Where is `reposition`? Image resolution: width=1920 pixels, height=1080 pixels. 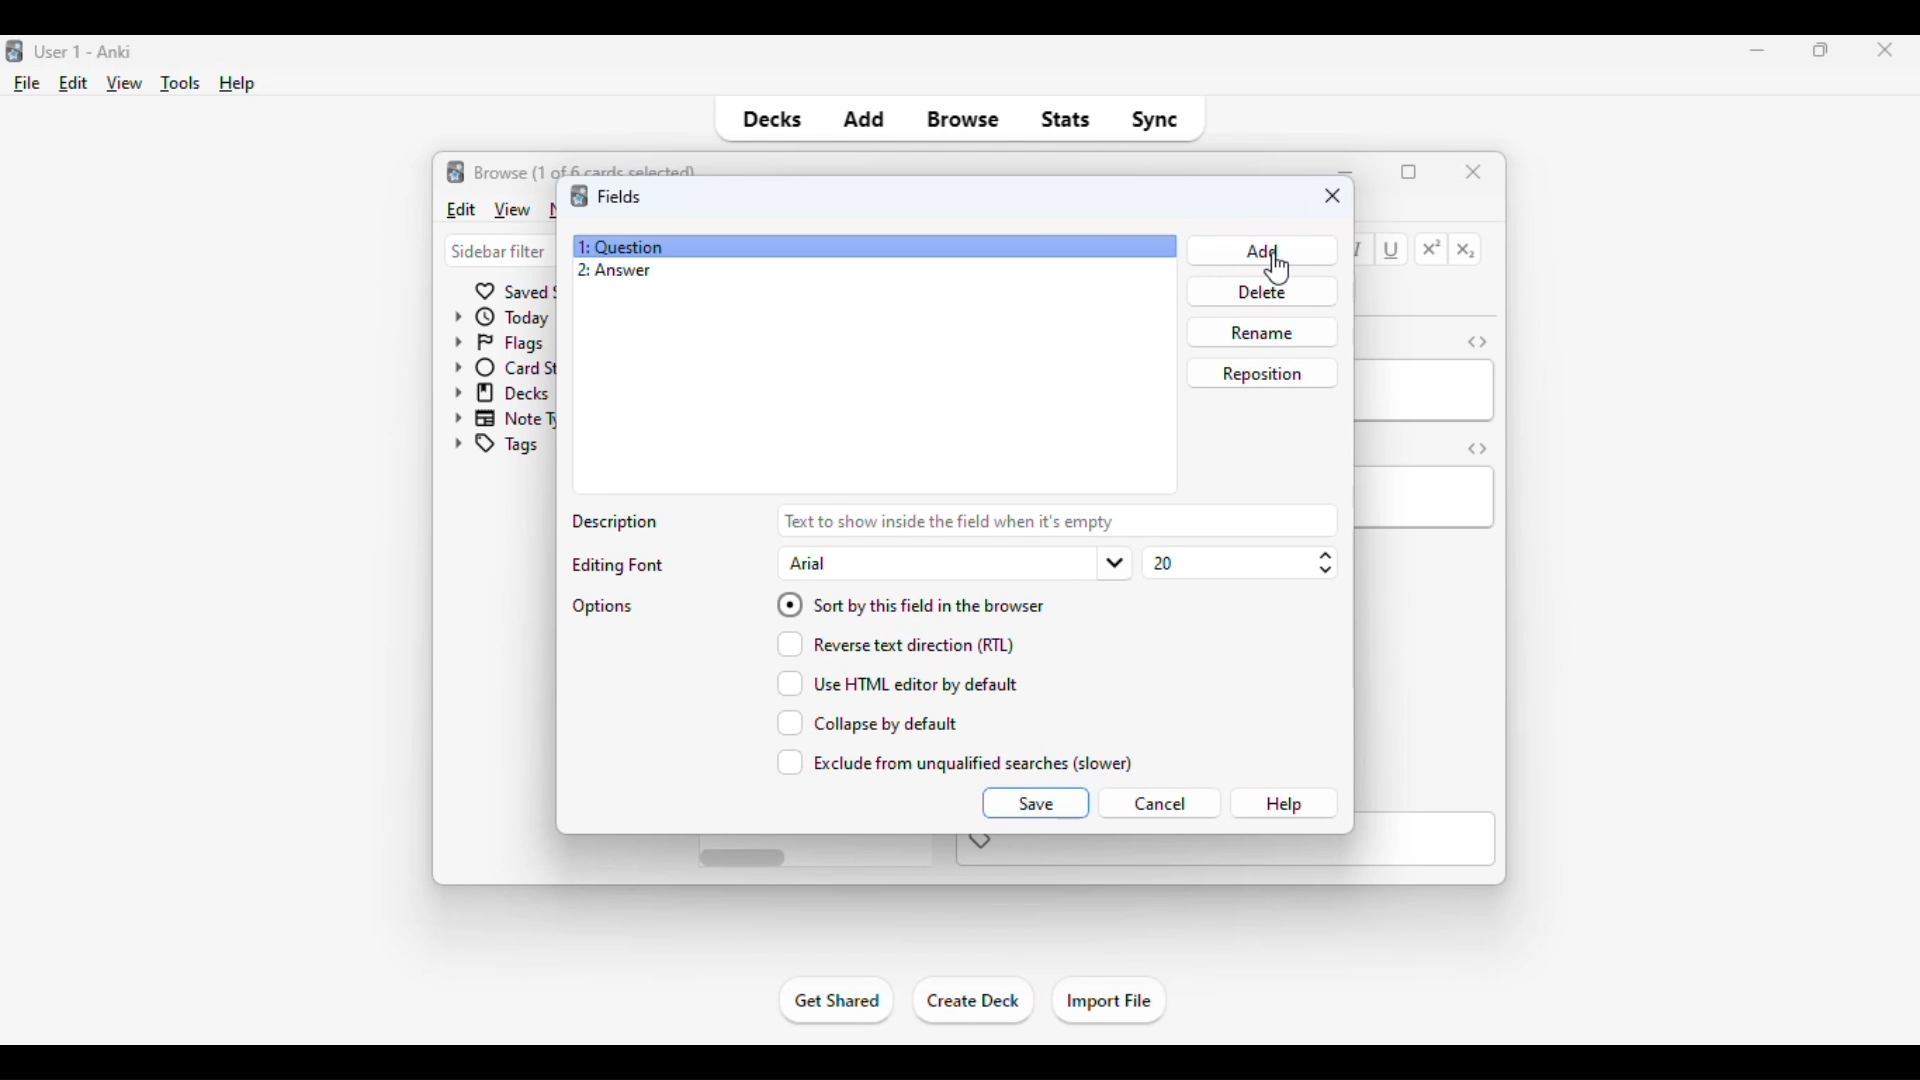 reposition is located at coordinates (1262, 372).